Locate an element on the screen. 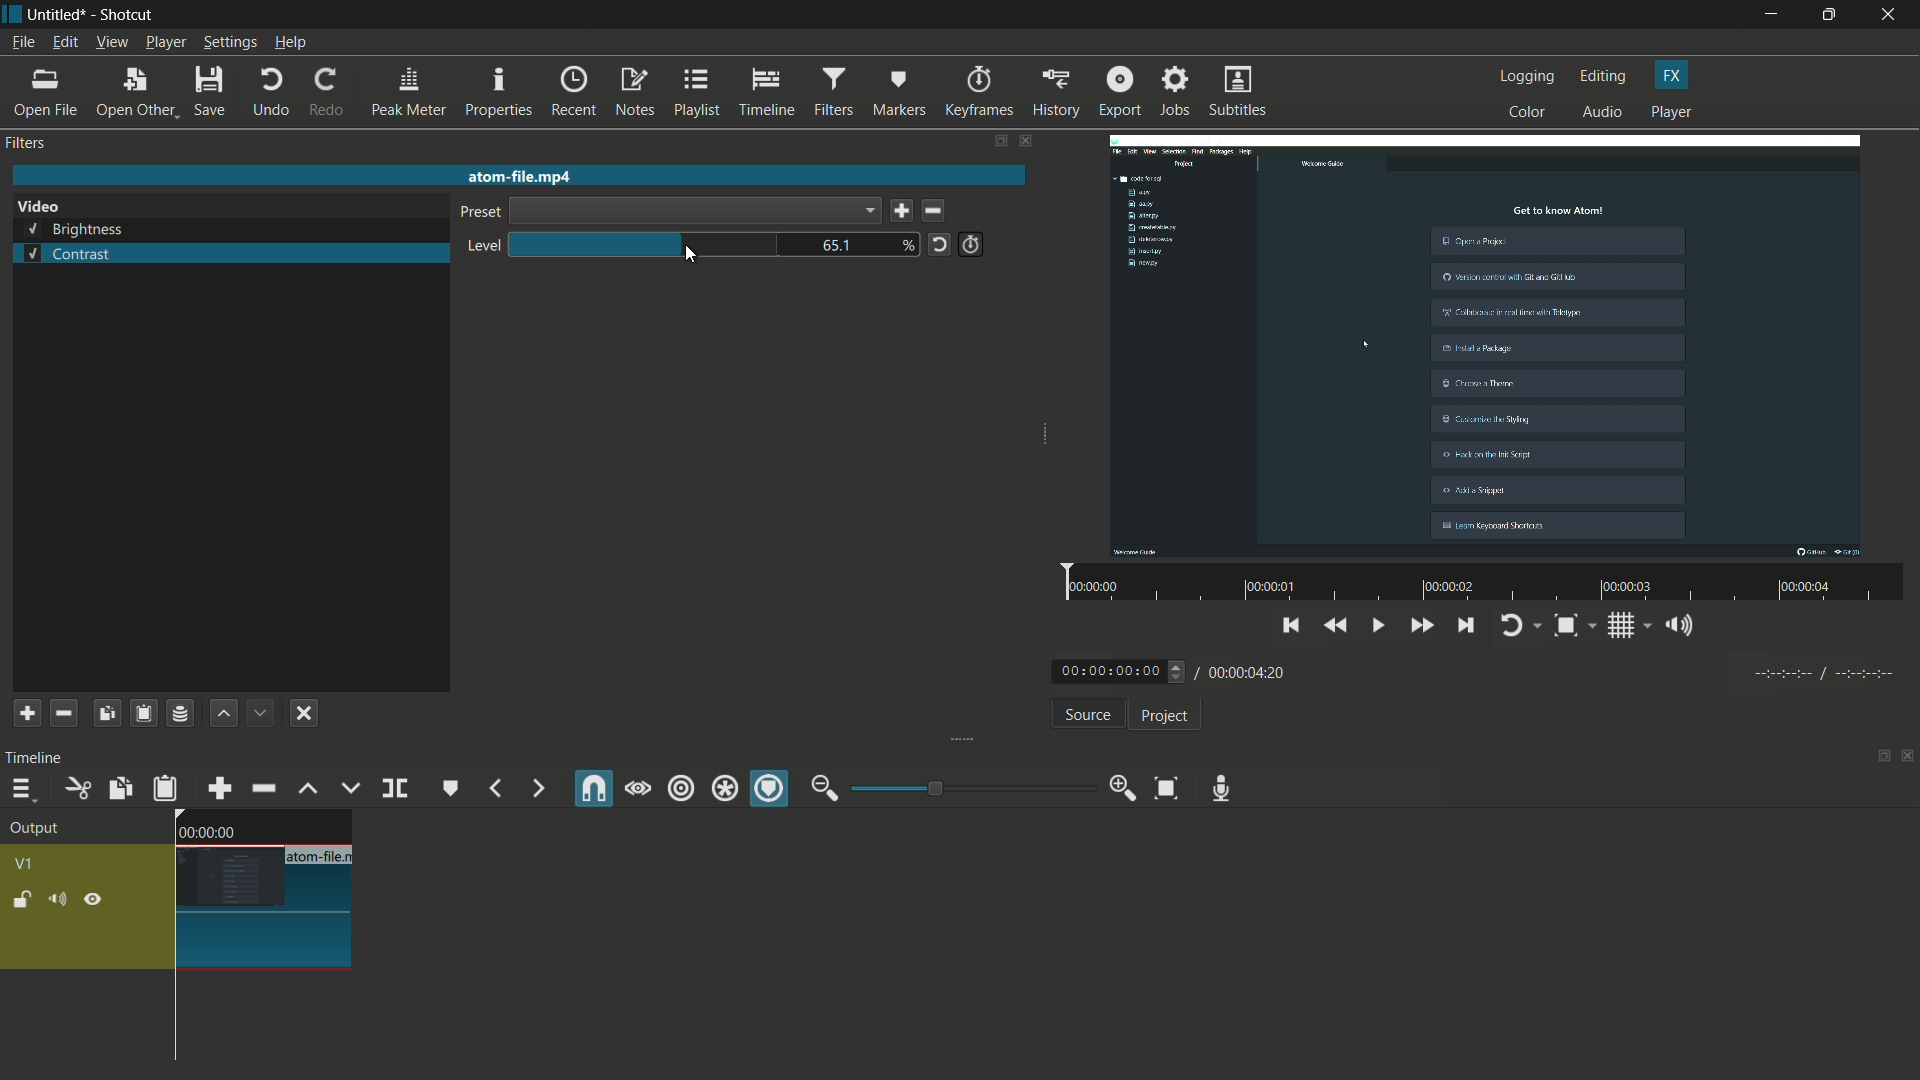 This screenshot has height=1080, width=1920. show tabs is located at coordinates (999, 142).